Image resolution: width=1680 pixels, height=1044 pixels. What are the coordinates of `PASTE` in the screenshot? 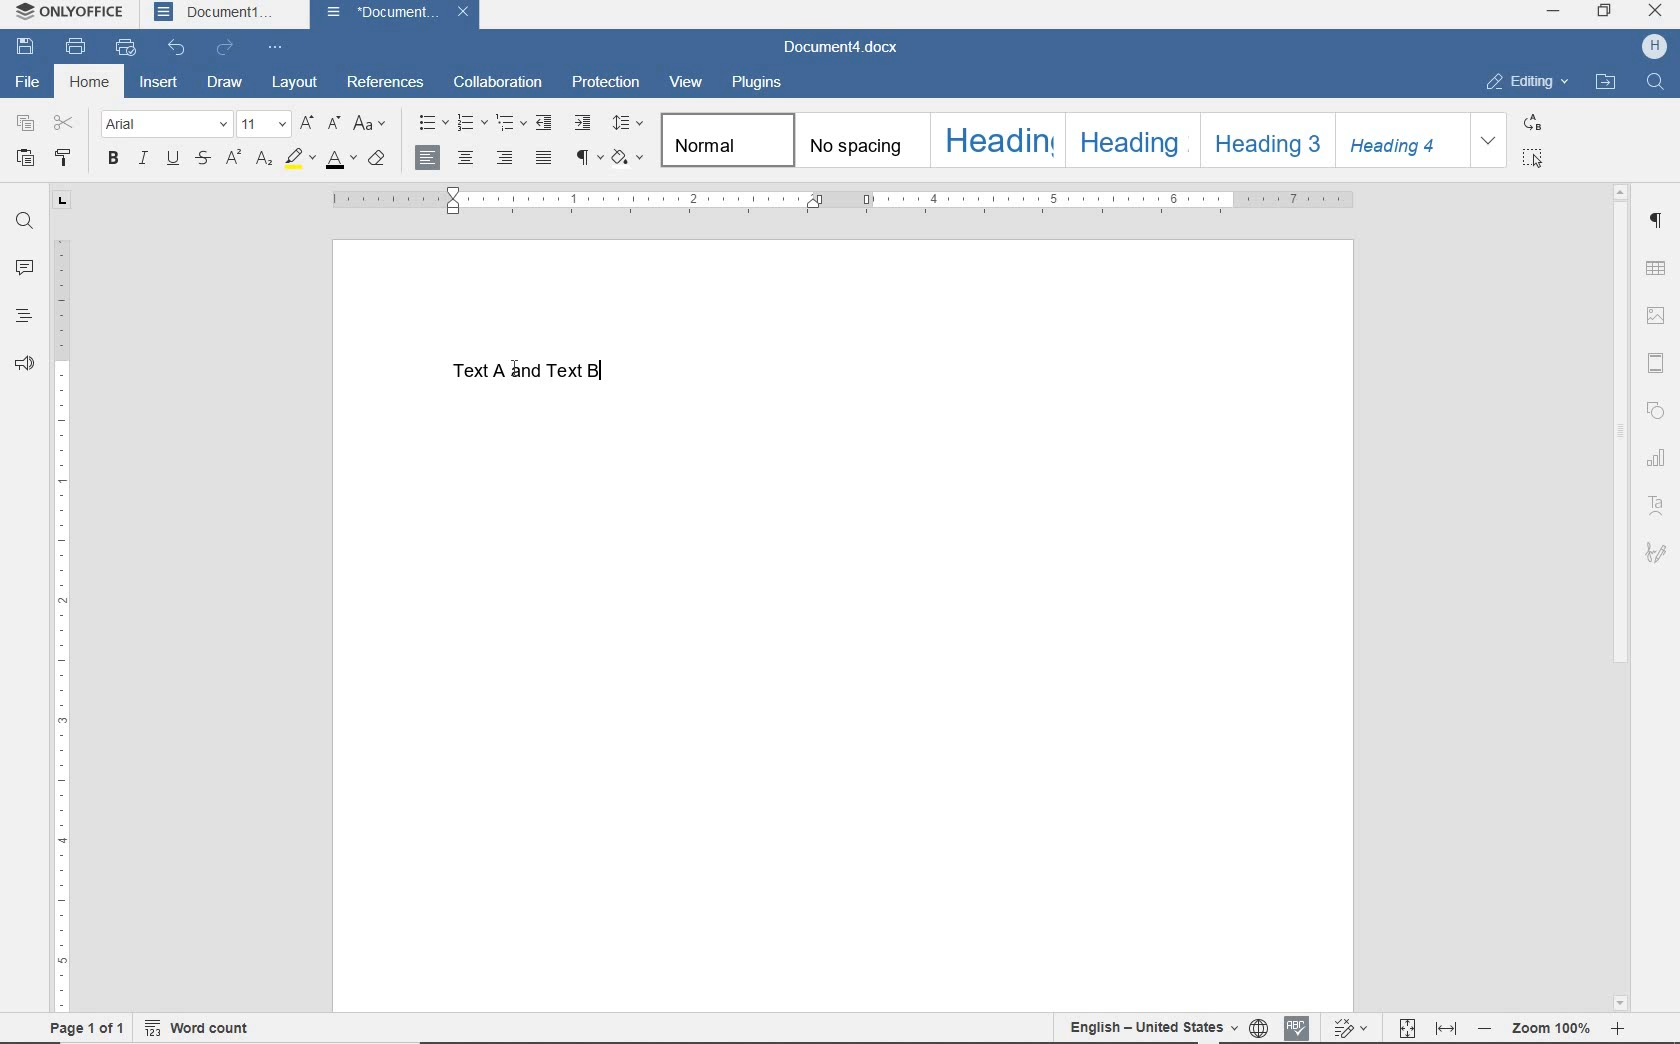 It's located at (25, 158).